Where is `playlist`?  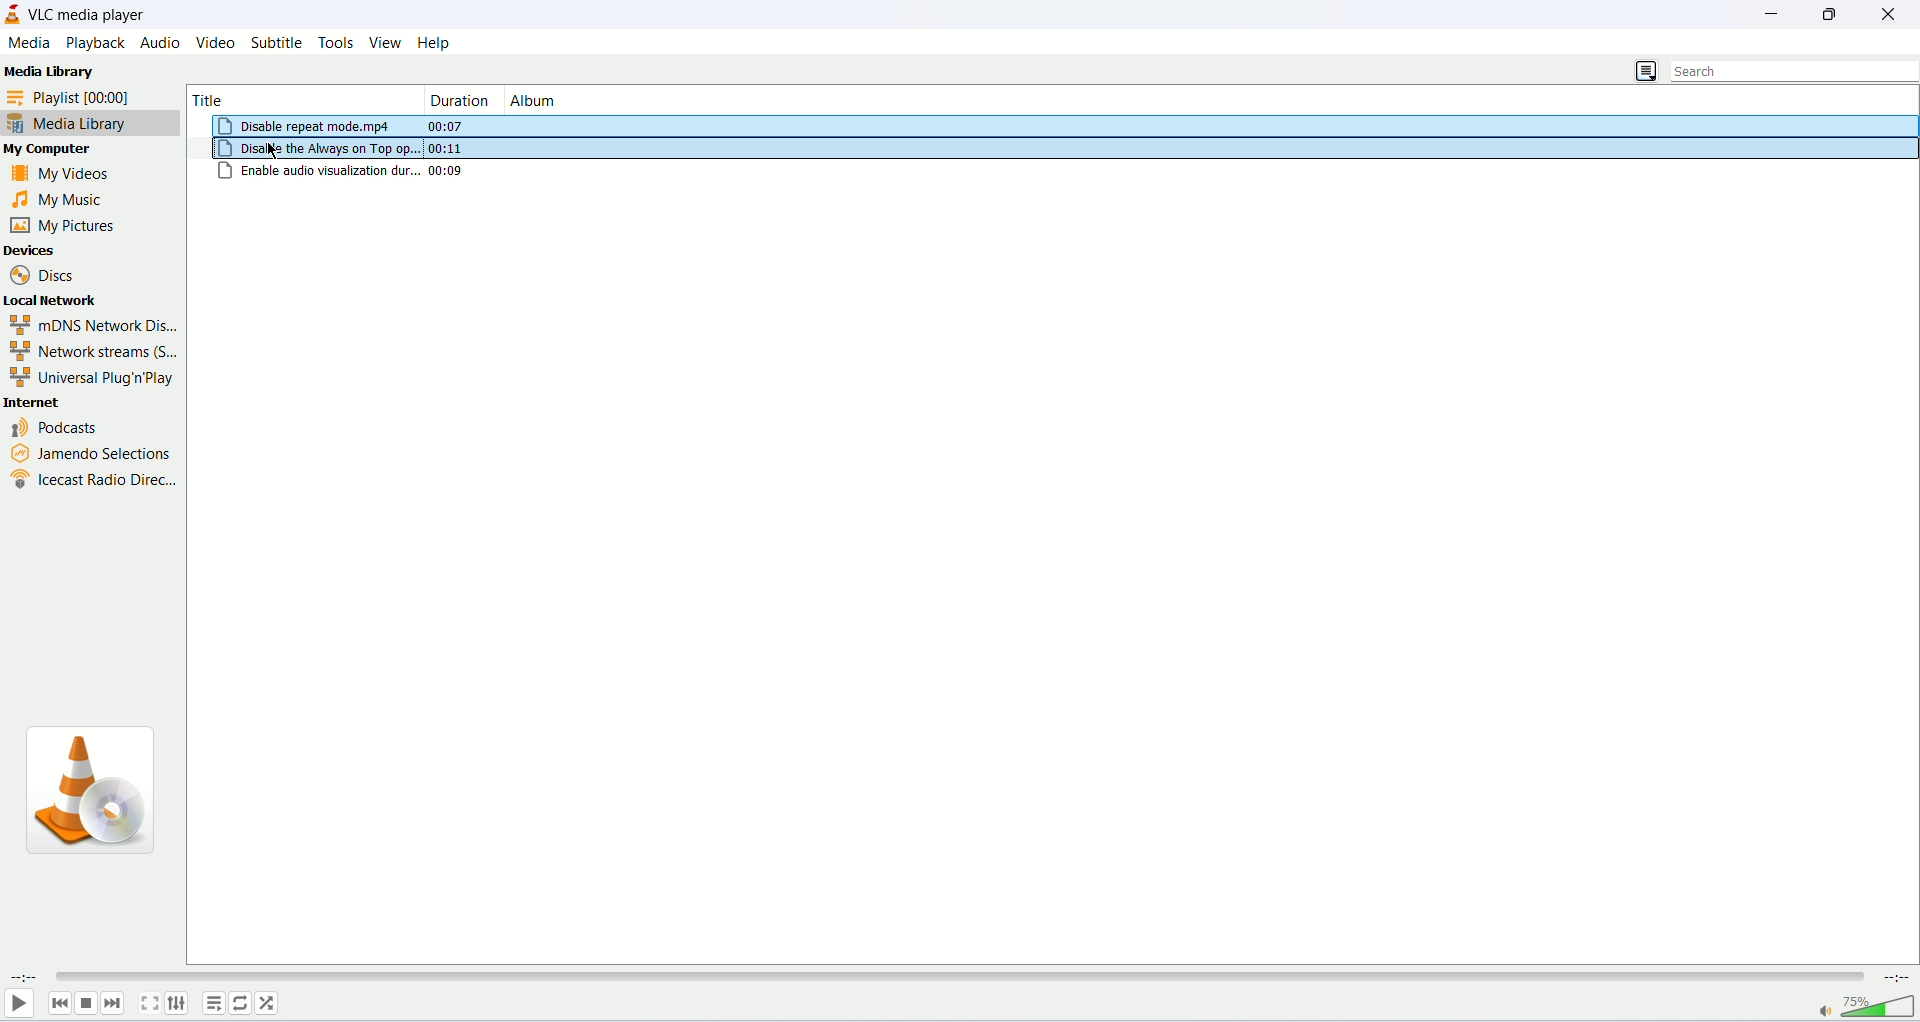
playlist is located at coordinates (84, 96).